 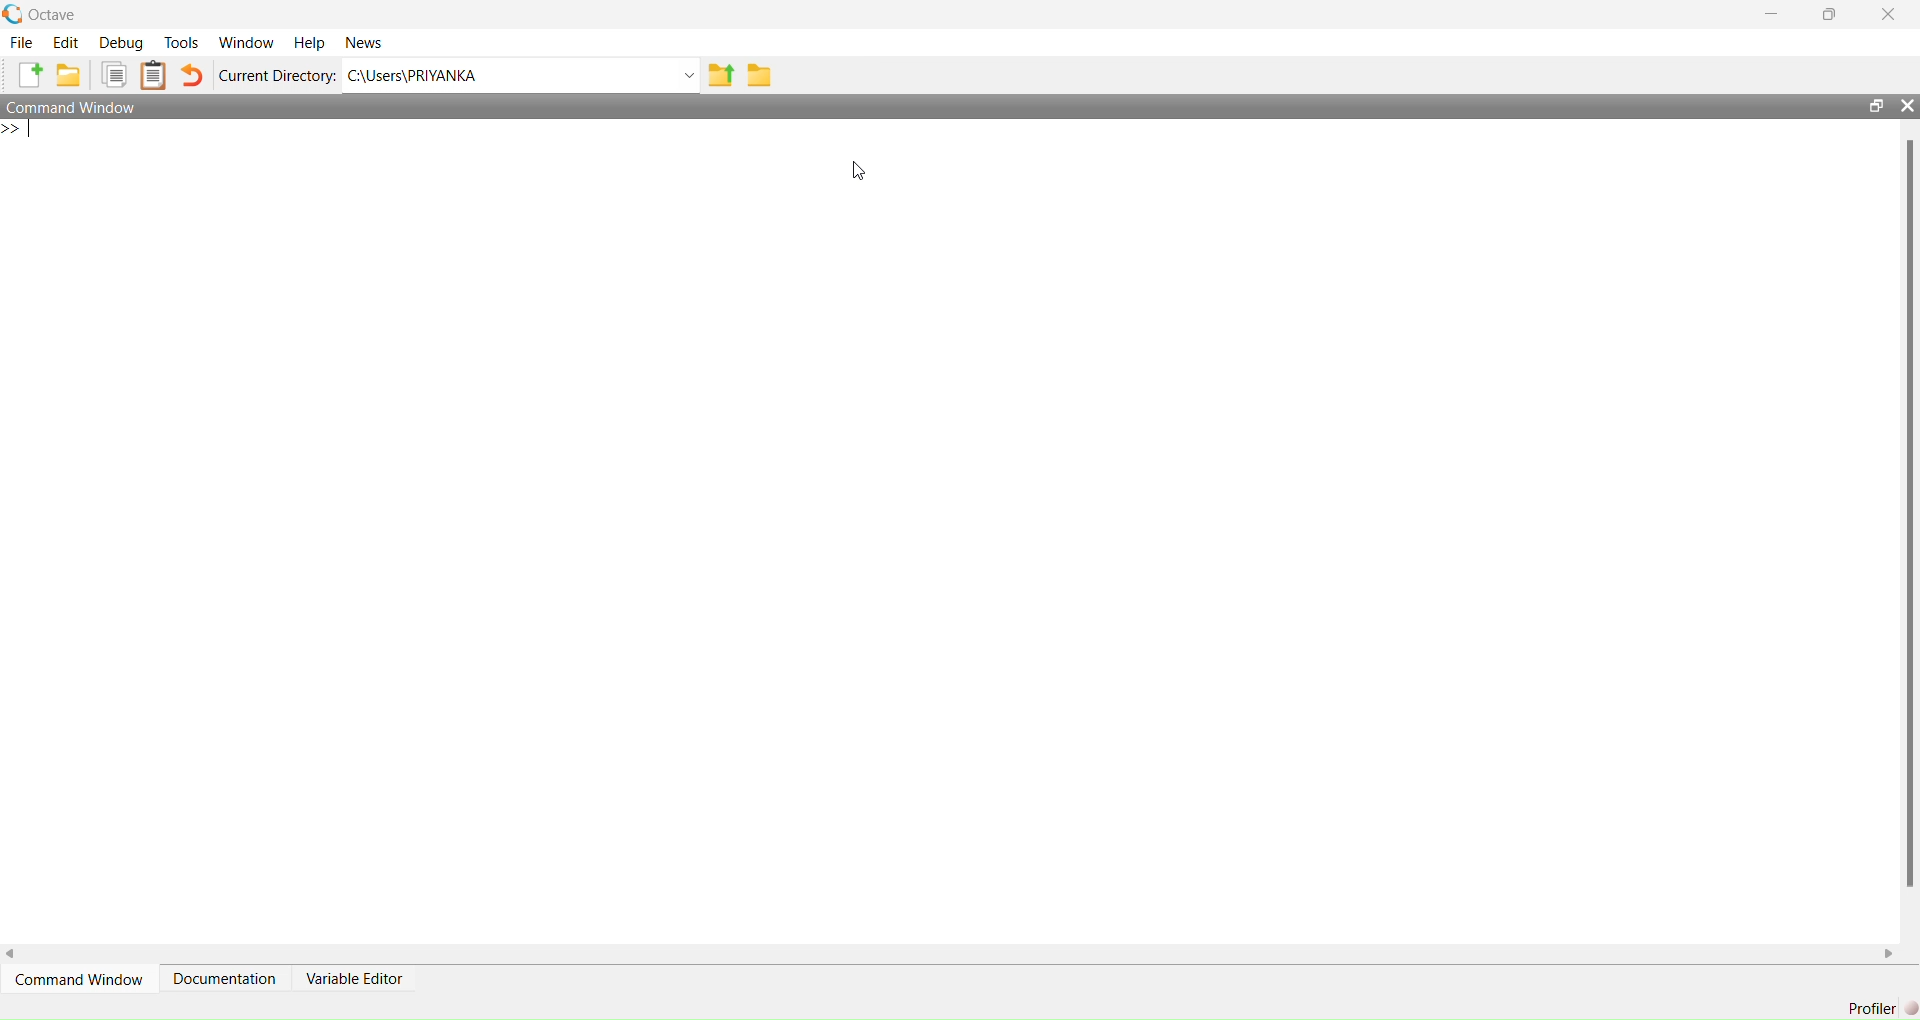 What do you see at coordinates (1877, 106) in the screenshot?
I see `open in separate window` at bounding box center [1877, 106].